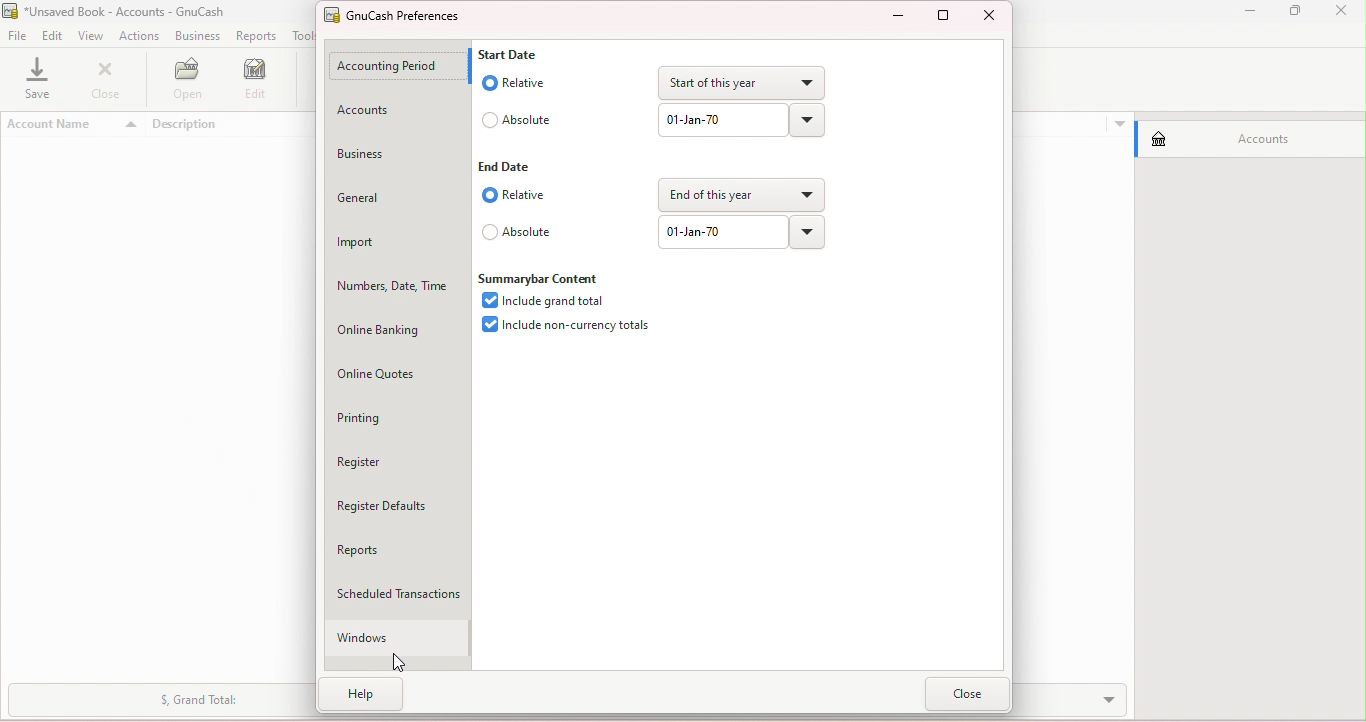 The image size is (1366, 722). Describe the element at coordinates (744, 193) in the screenshot. I see `Drop down` at that location.